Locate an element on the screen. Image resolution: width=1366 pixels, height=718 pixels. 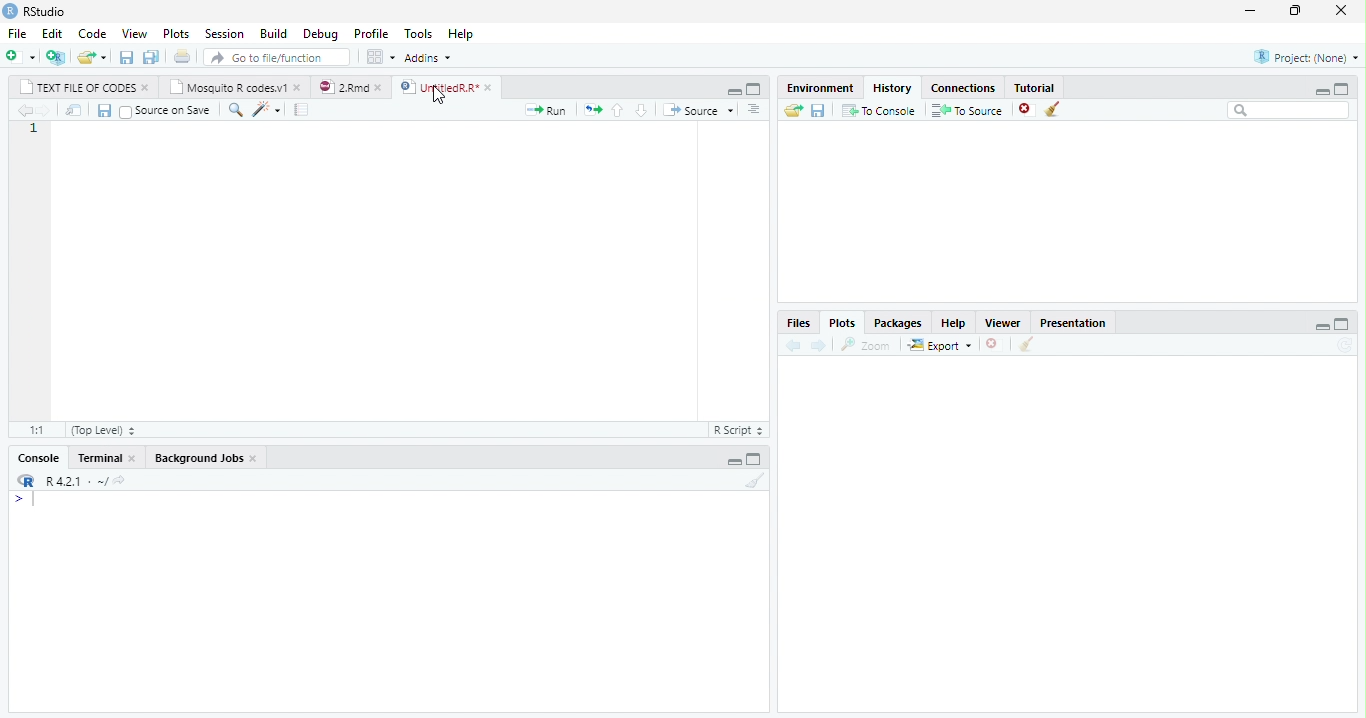
debug is located at coordinates (320, 33).